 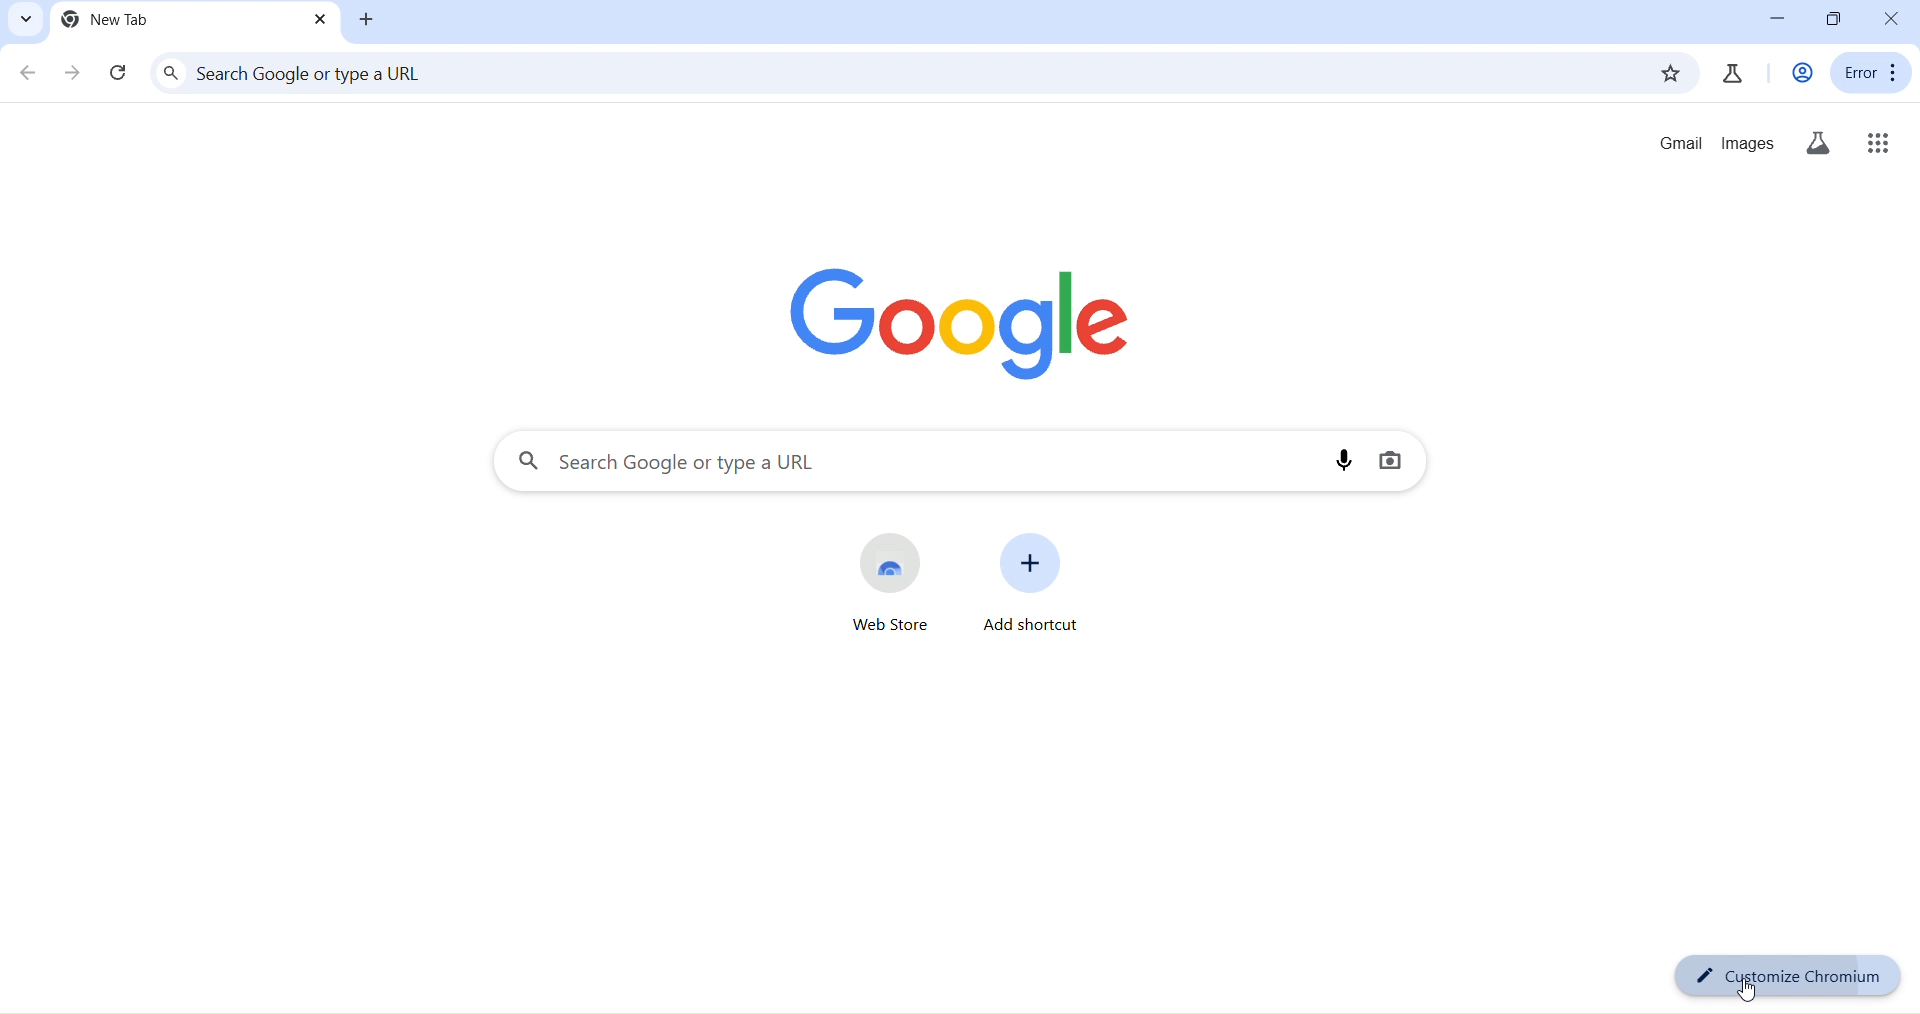 I want to click on search panel, so click(x=922, y=463).